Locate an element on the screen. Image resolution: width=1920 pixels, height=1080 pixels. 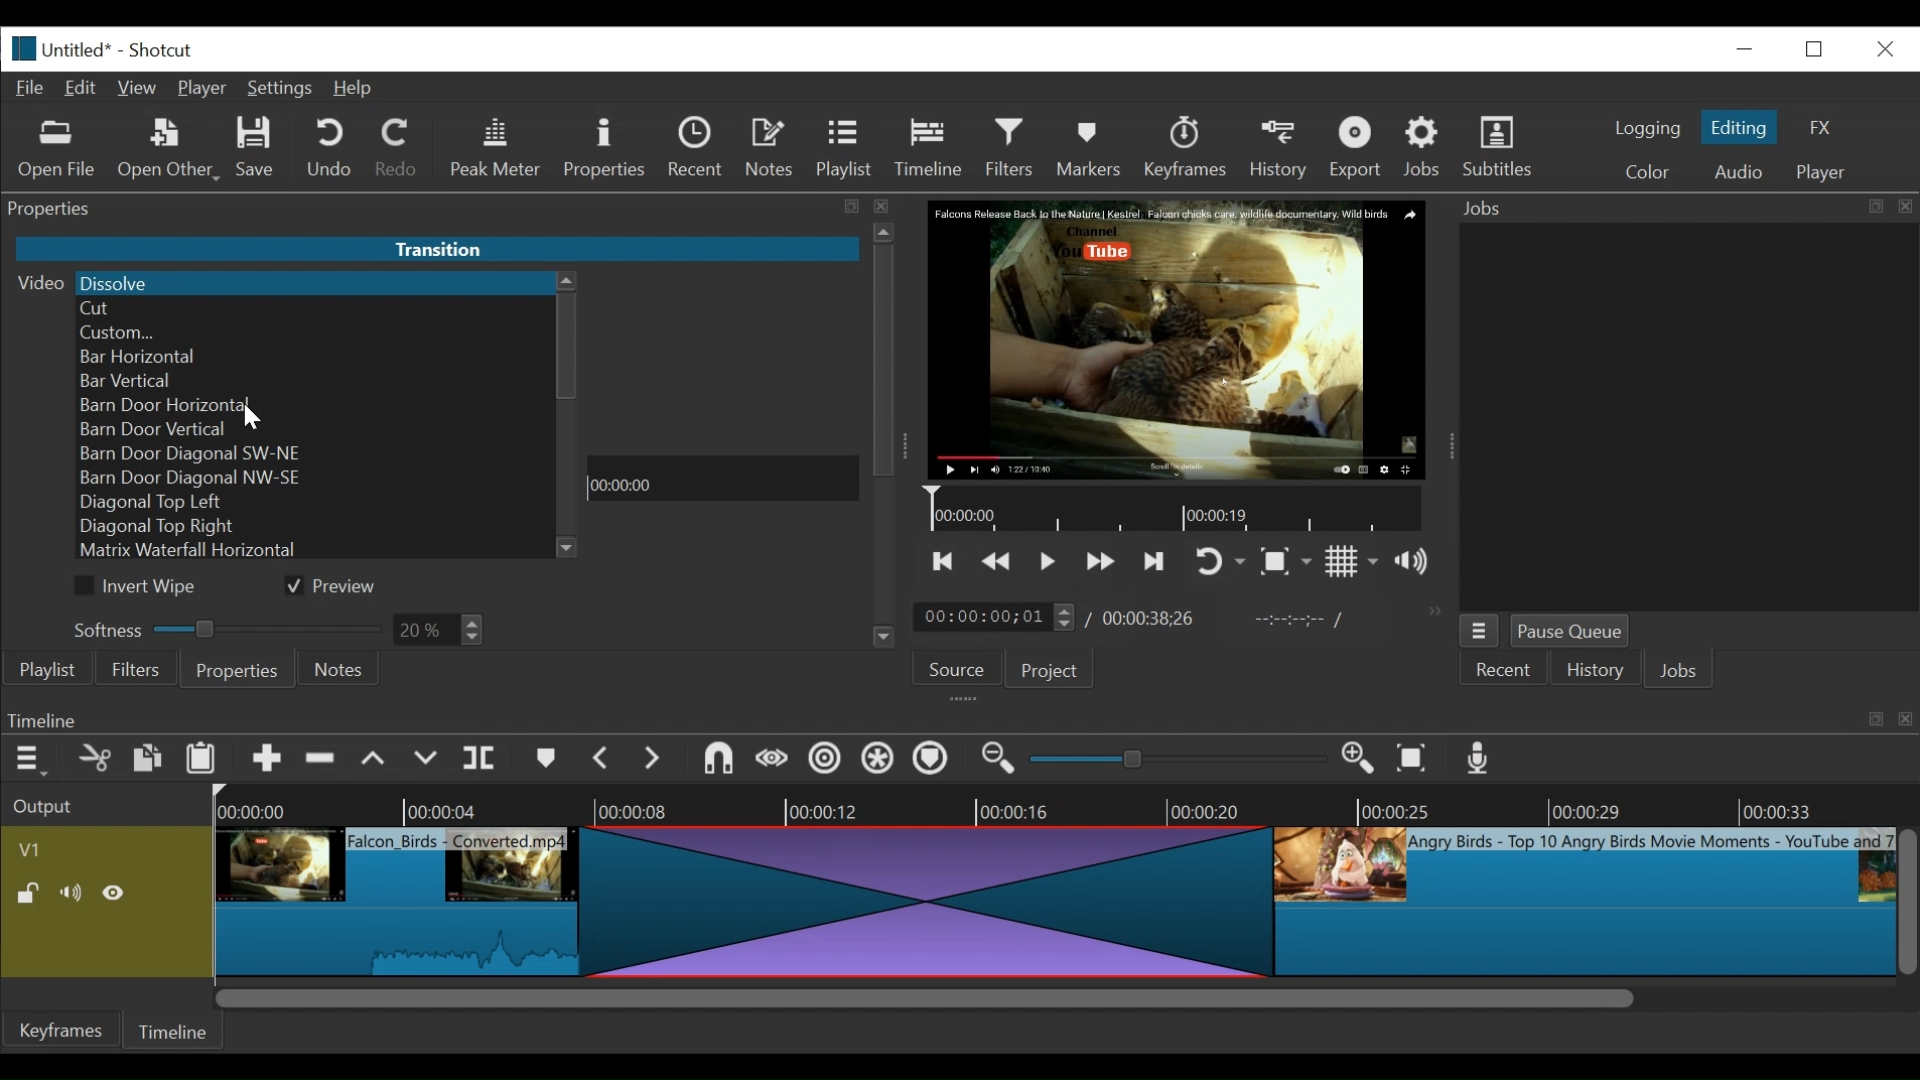
Toggle play or pause is located at coordinates (1049, 561).